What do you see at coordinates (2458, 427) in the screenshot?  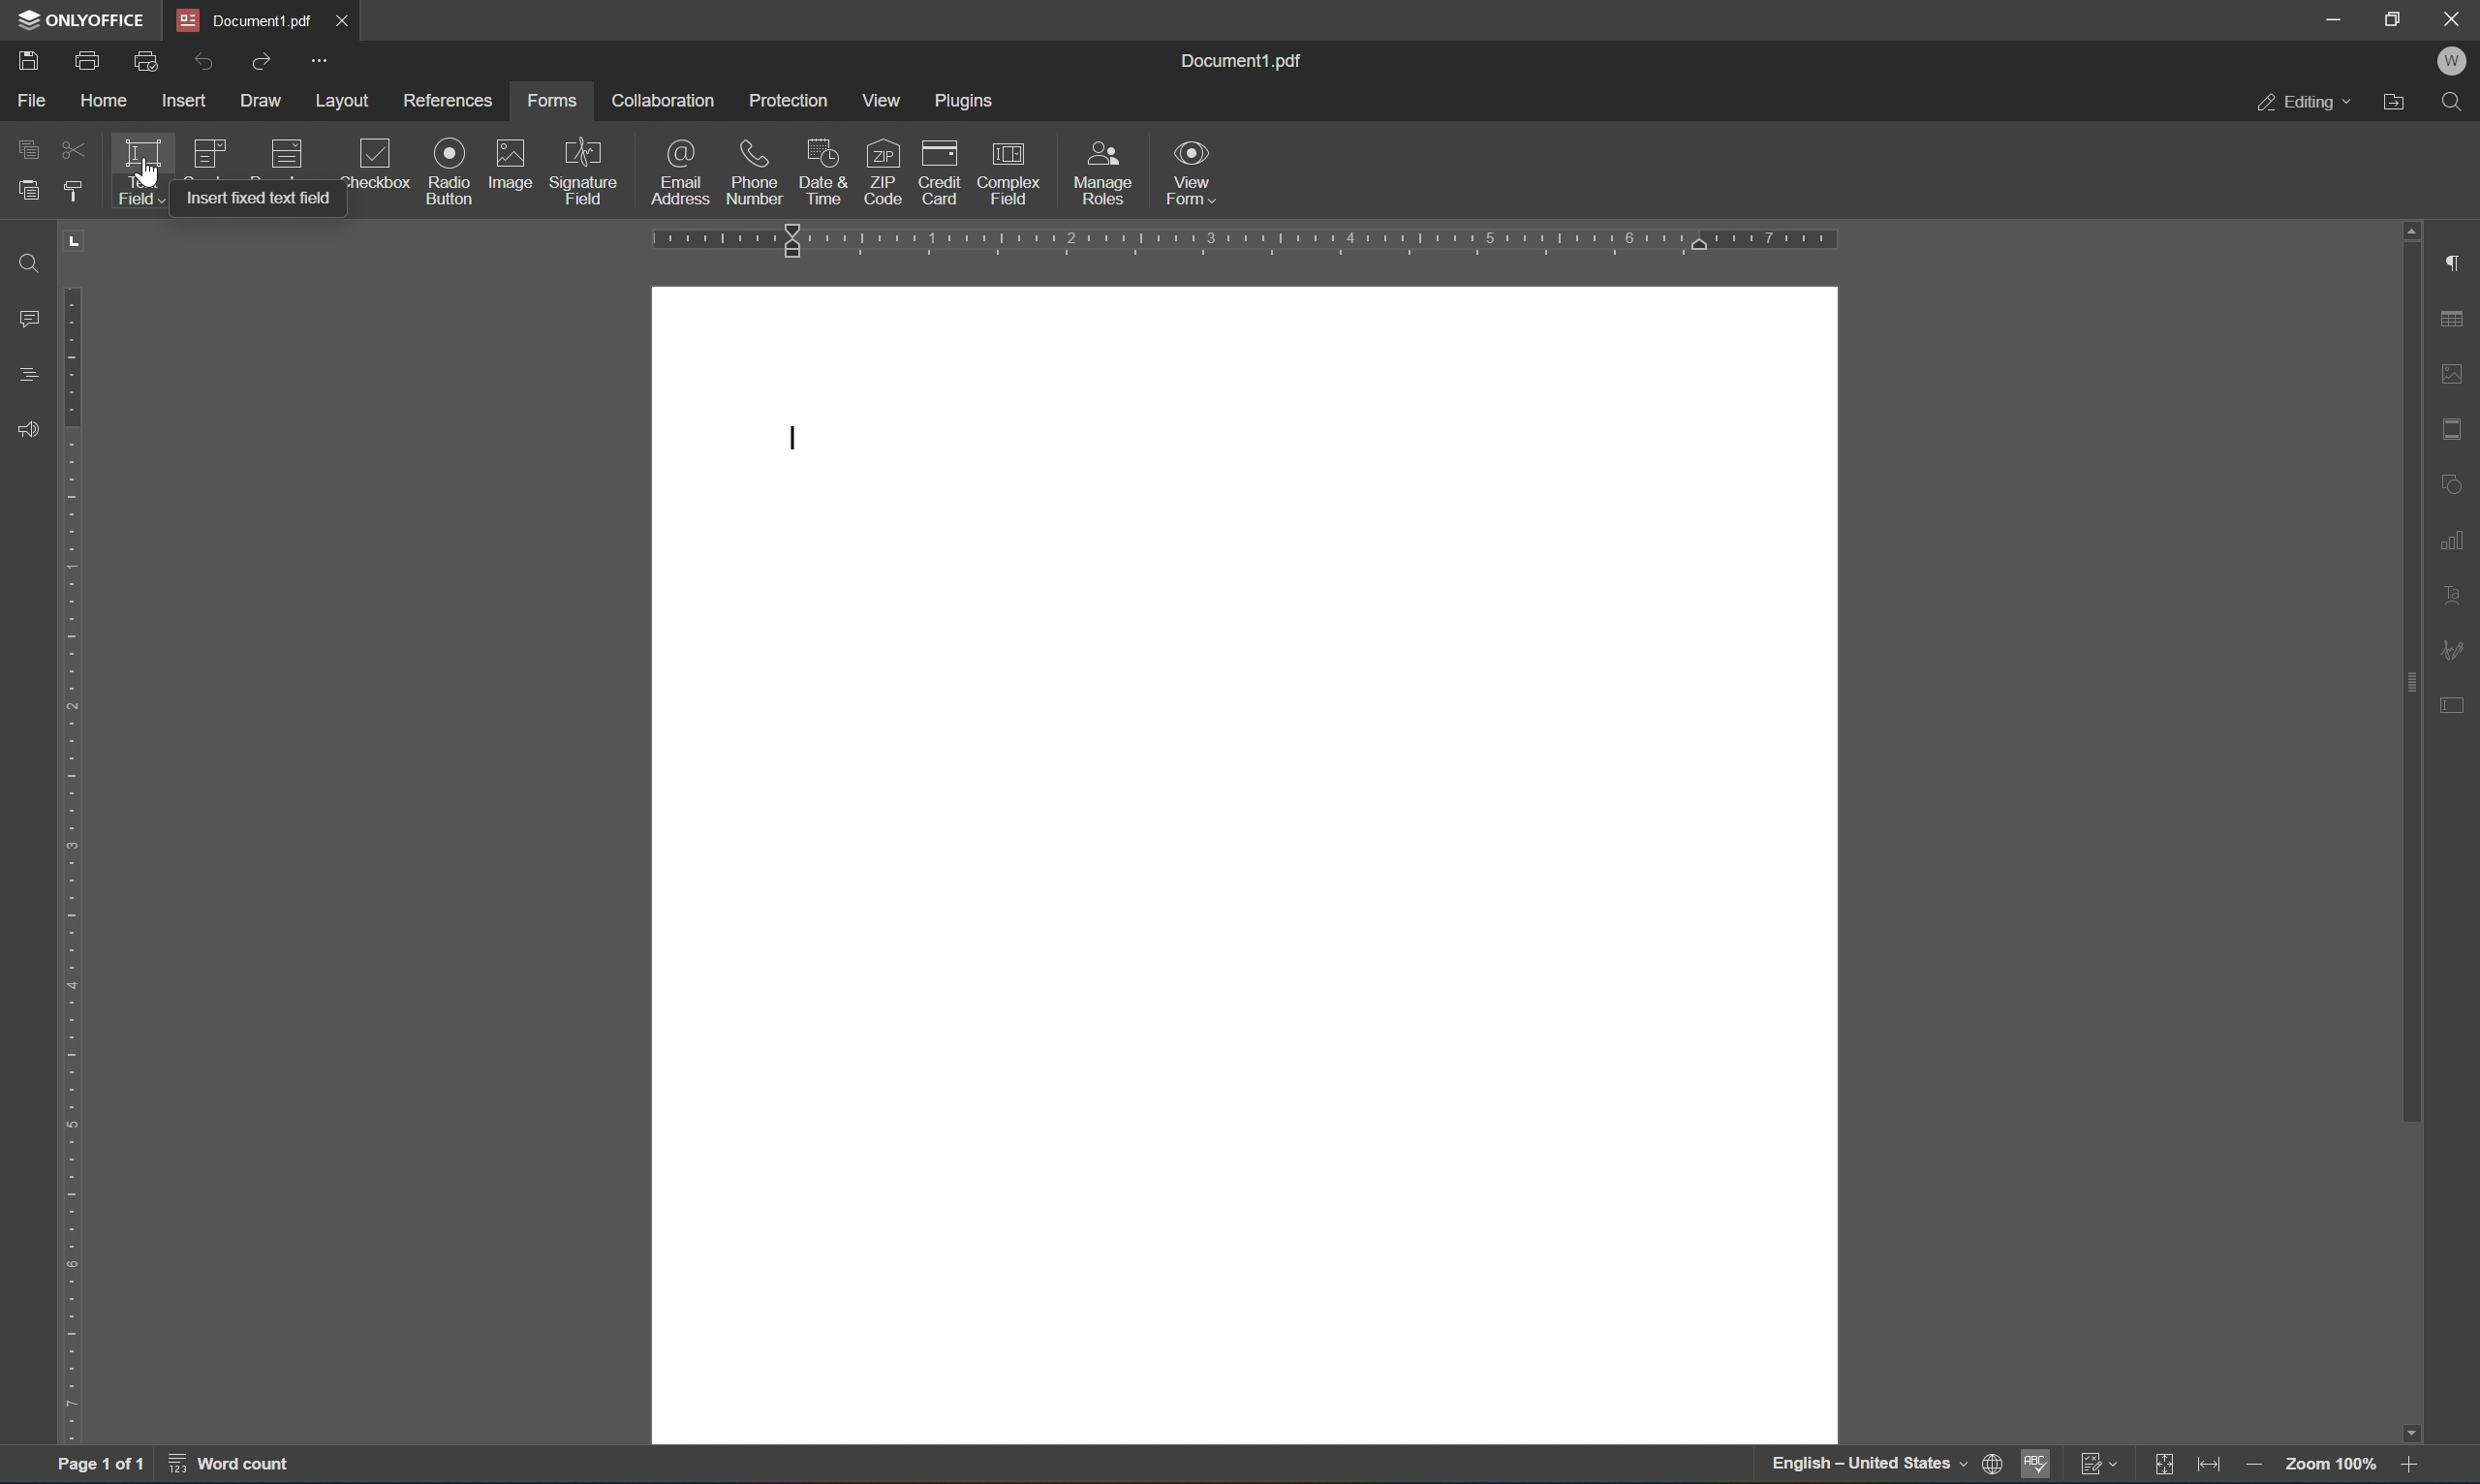 I see `header and footer settings` at bounding box center [2458, 427].